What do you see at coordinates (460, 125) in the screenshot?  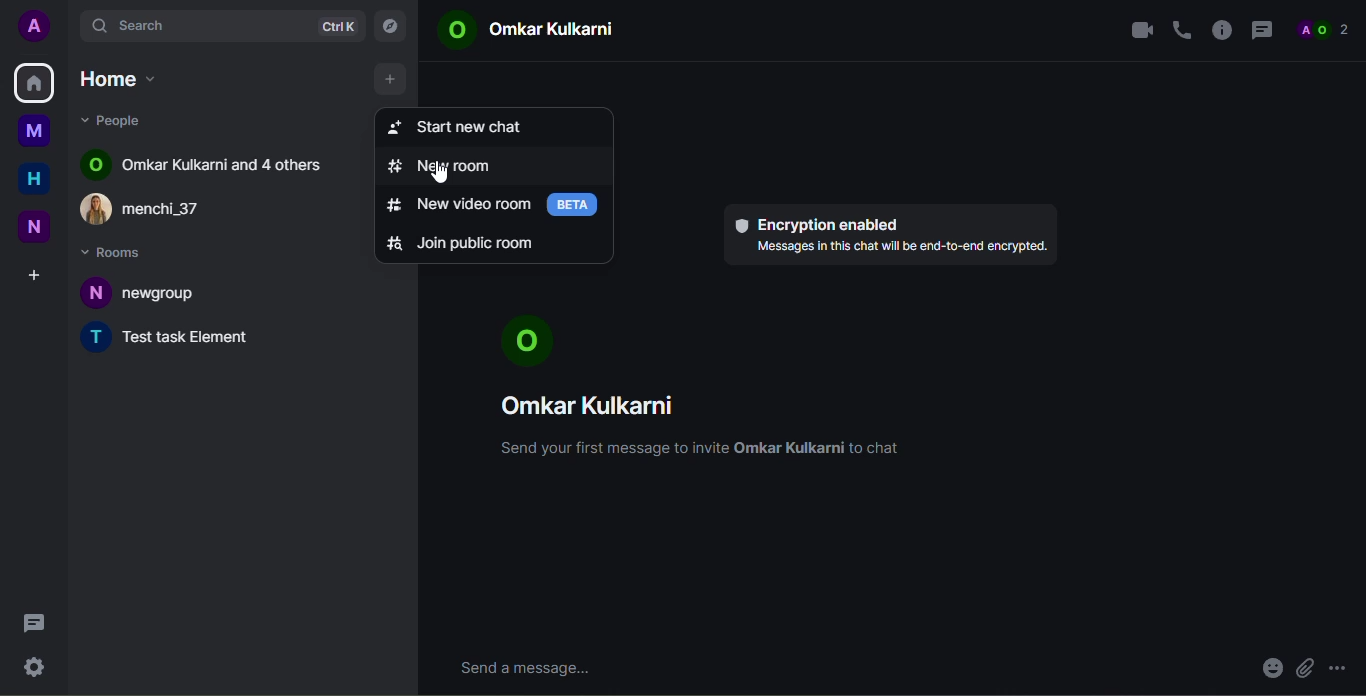 I see `start new chat` at bounding box center [460, 125].